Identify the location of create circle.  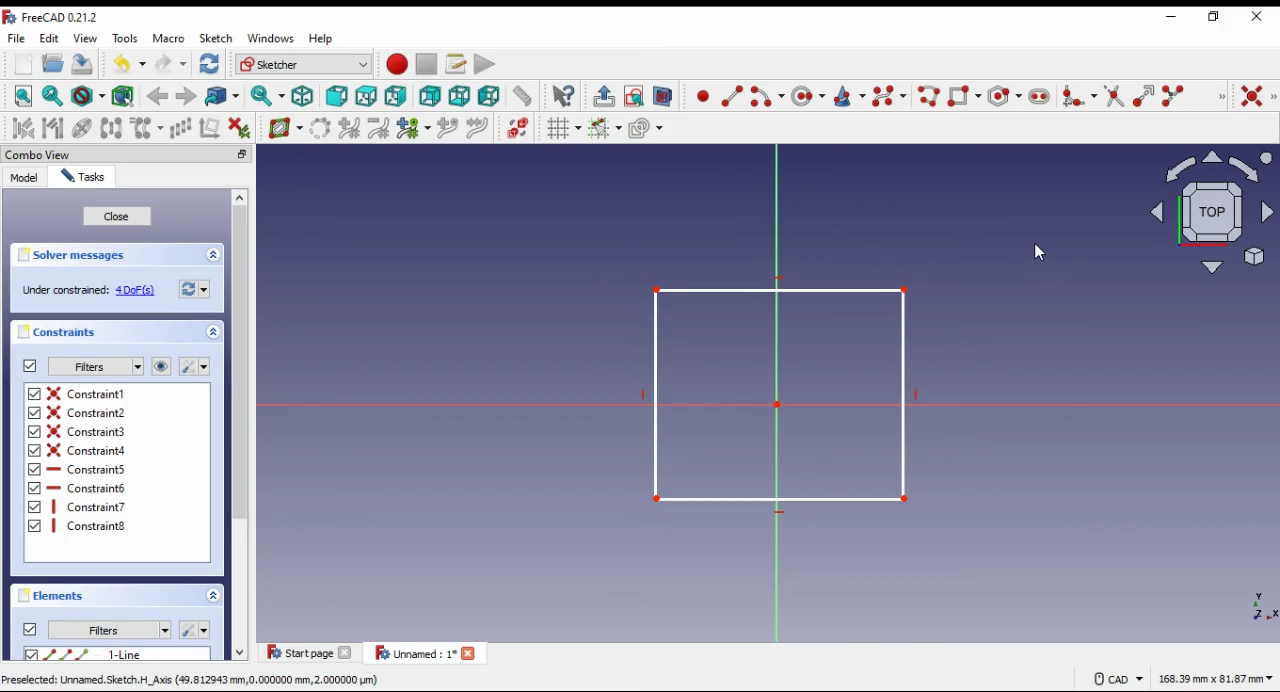
(808, 95).